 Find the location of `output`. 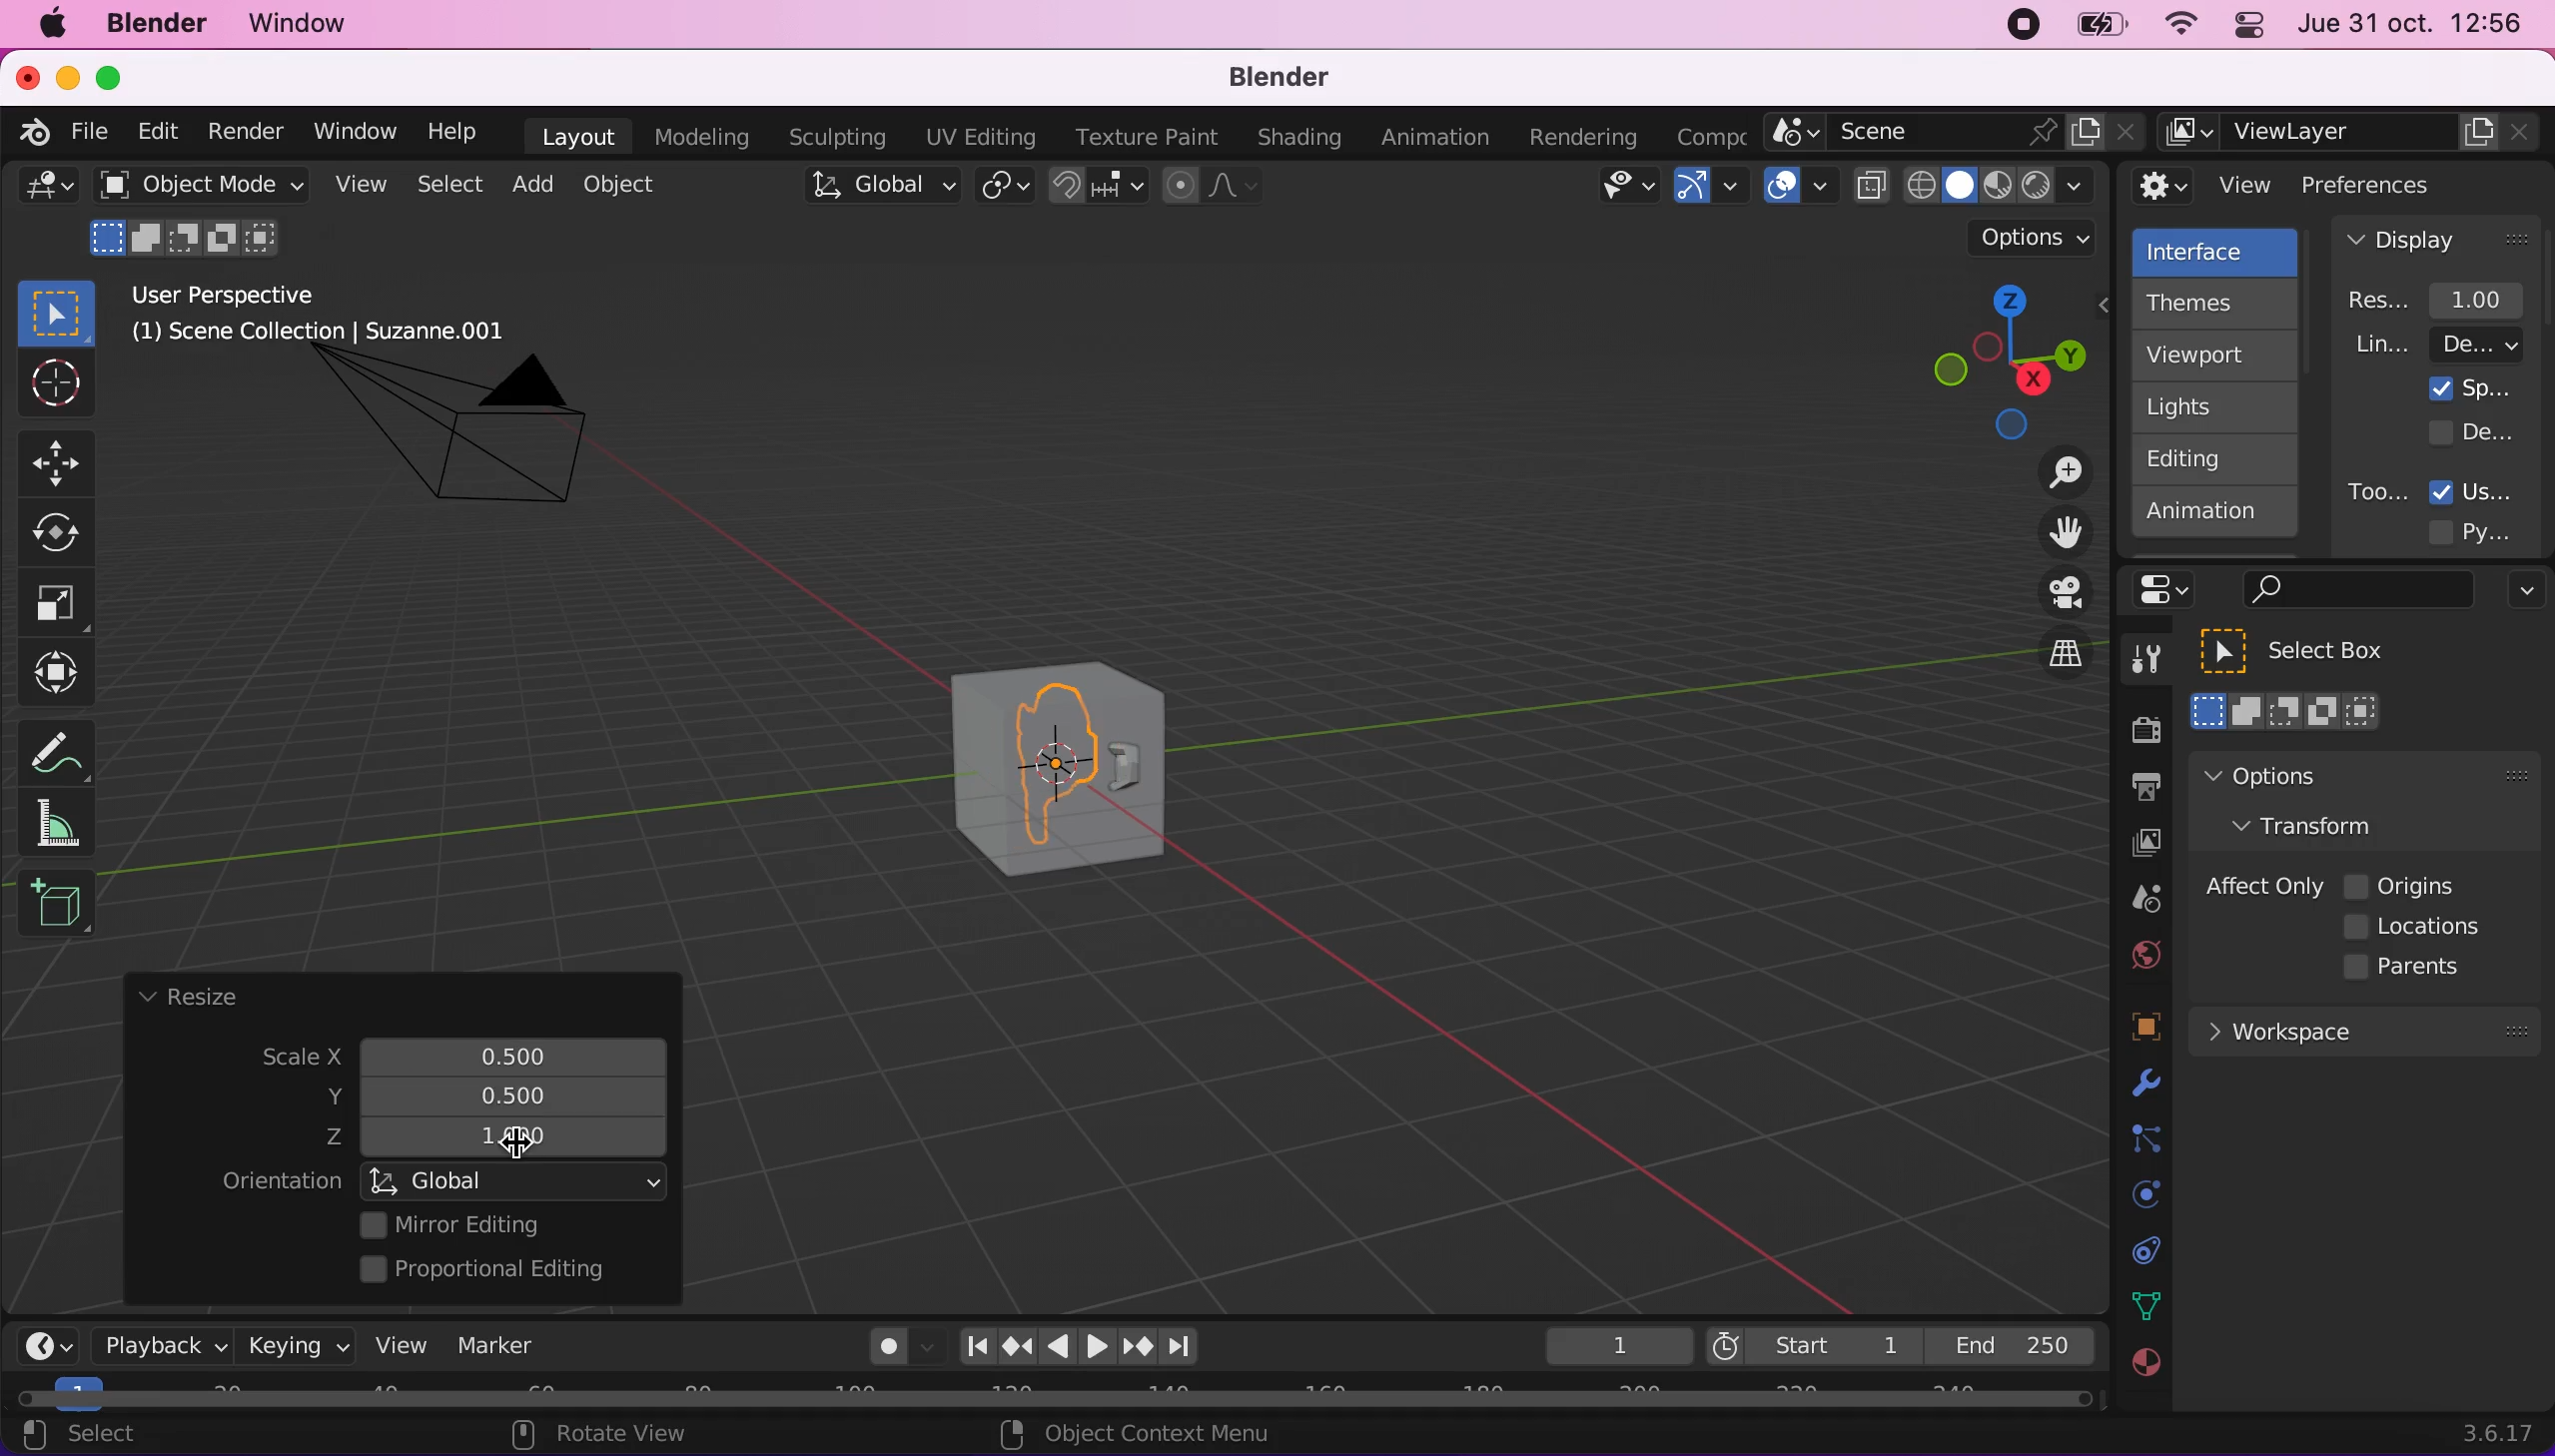

output is located at coordinates (2135, 790).